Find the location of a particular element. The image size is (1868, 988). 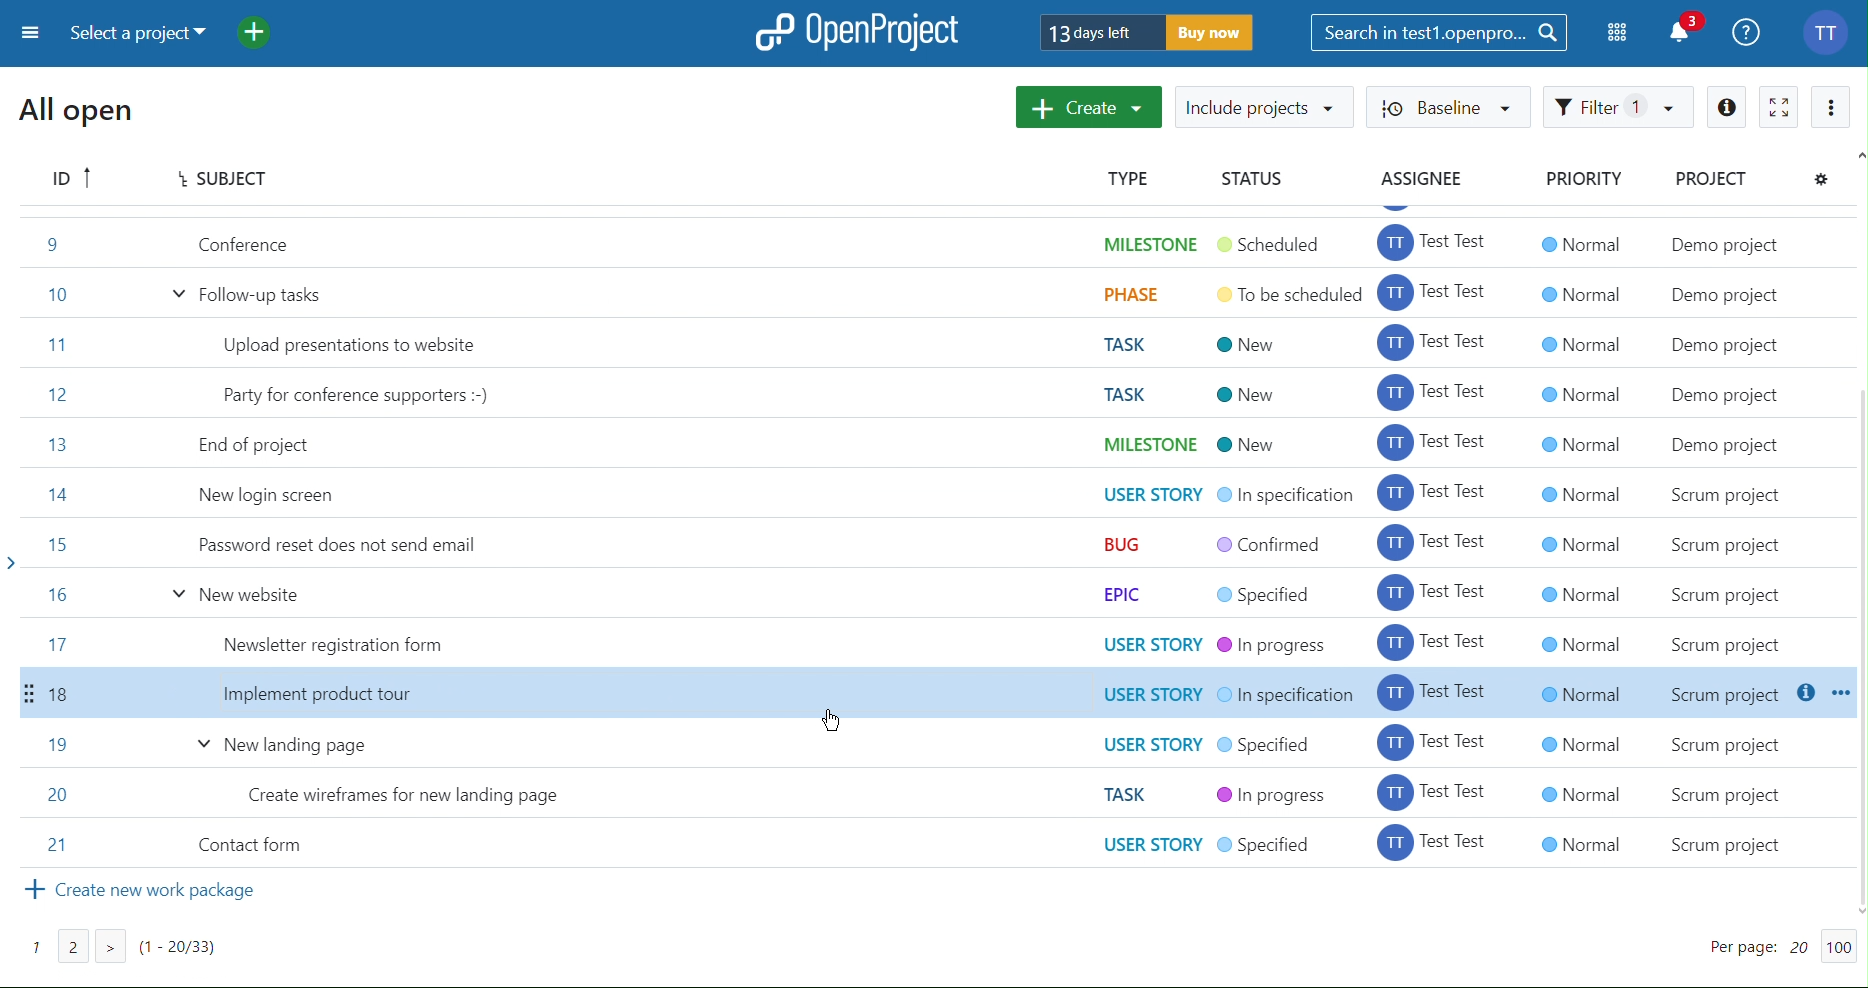

Notifications is located at coordinates (1686, 30).